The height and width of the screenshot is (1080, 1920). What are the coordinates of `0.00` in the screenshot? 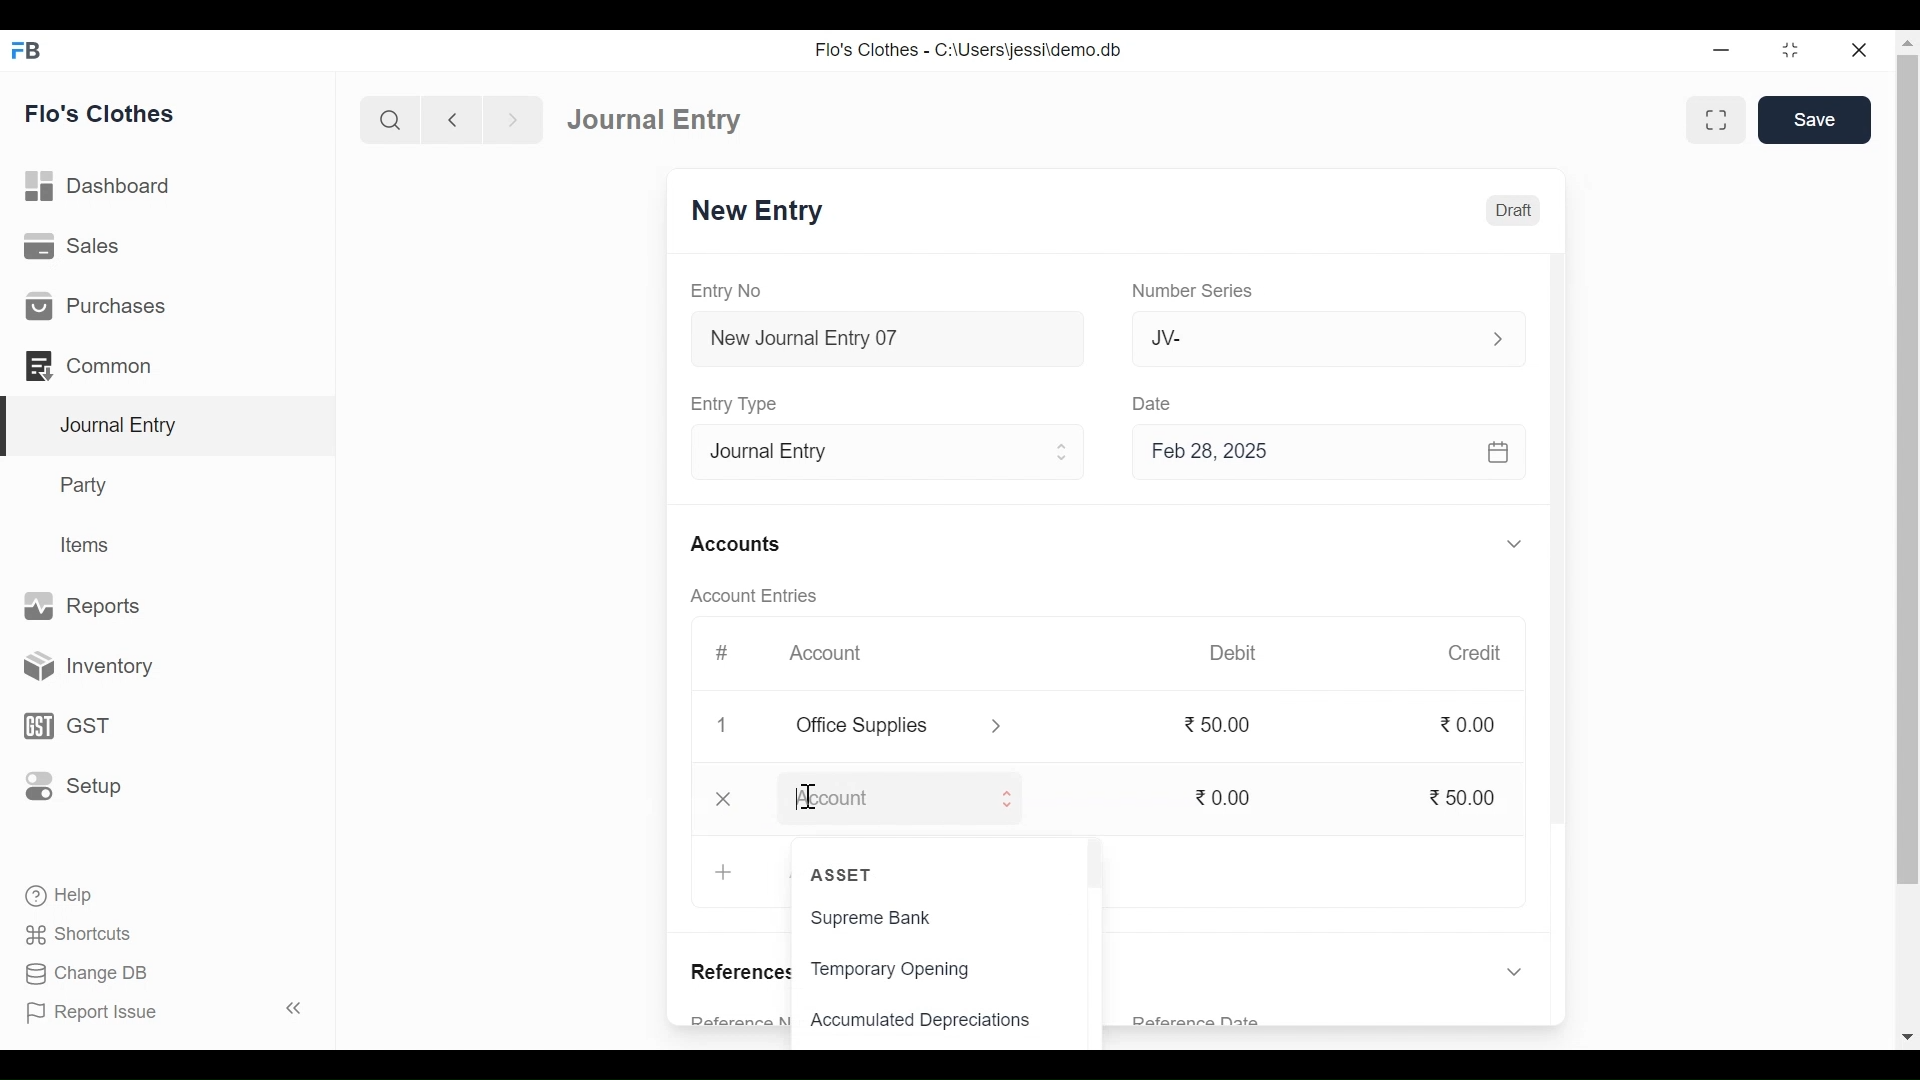 It's located at (1470, 727).